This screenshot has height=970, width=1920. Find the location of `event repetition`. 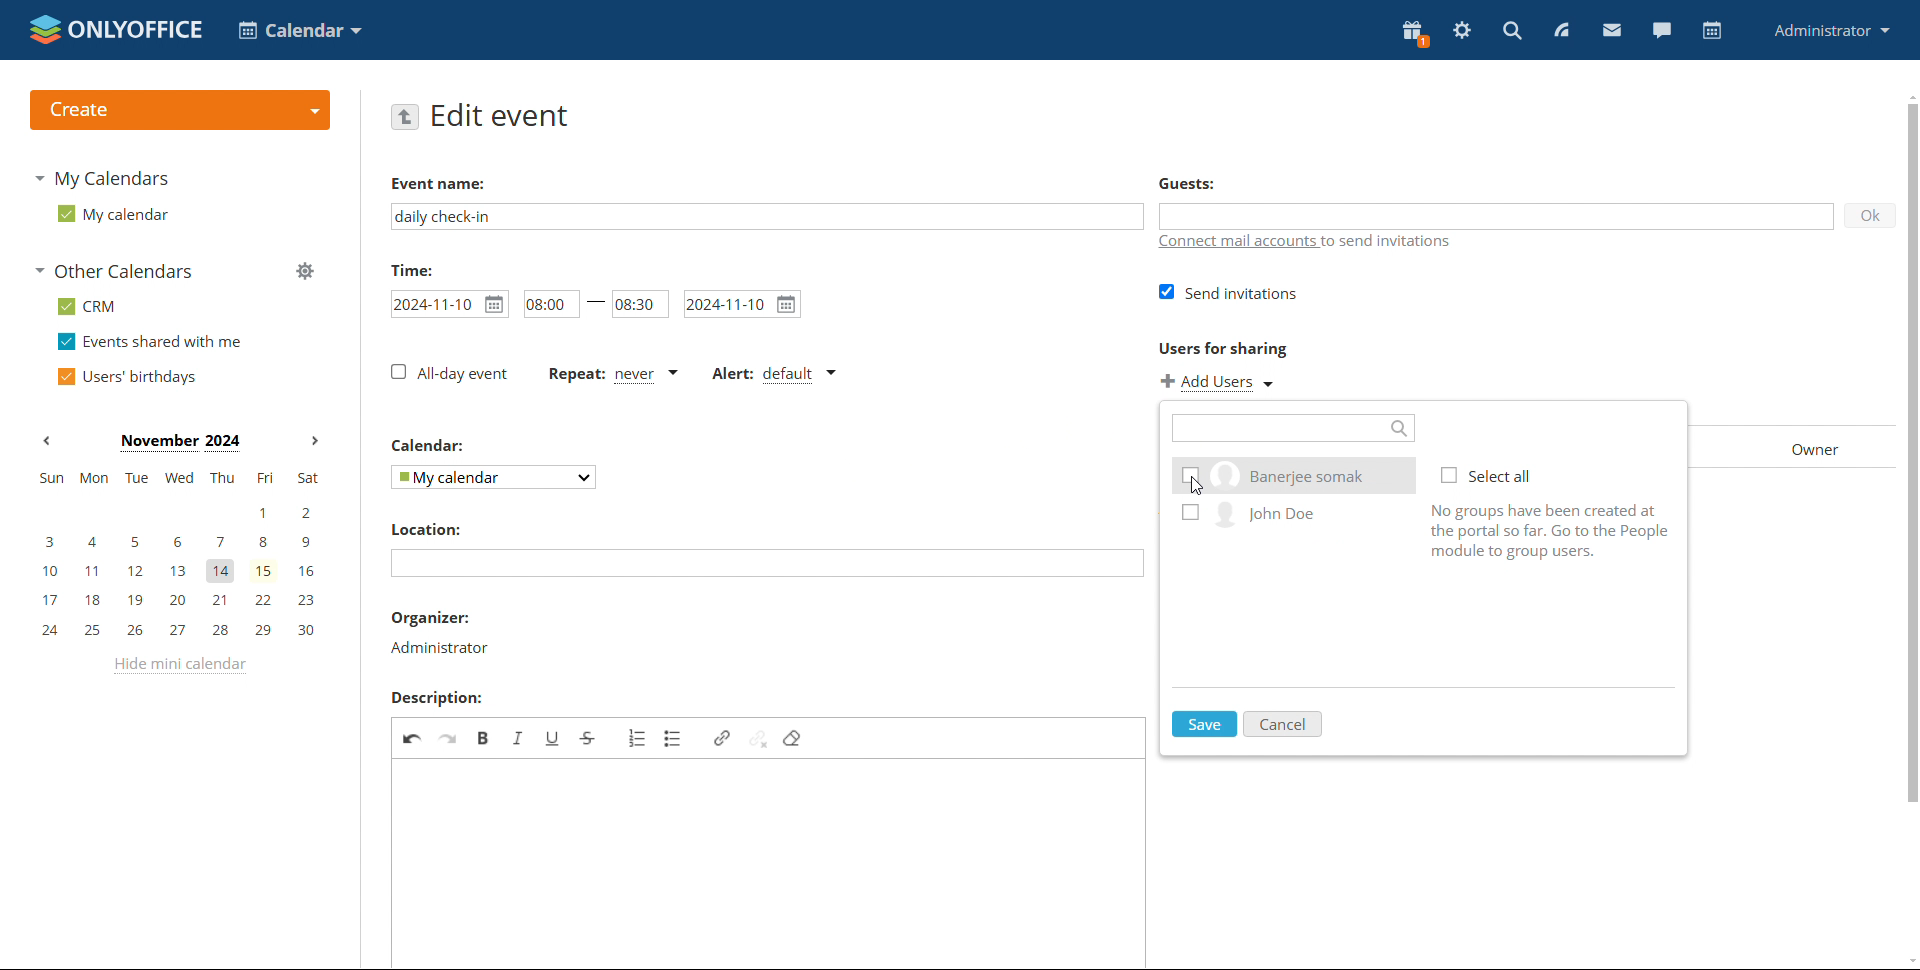

event repetition is located at coordinates (614, 376).